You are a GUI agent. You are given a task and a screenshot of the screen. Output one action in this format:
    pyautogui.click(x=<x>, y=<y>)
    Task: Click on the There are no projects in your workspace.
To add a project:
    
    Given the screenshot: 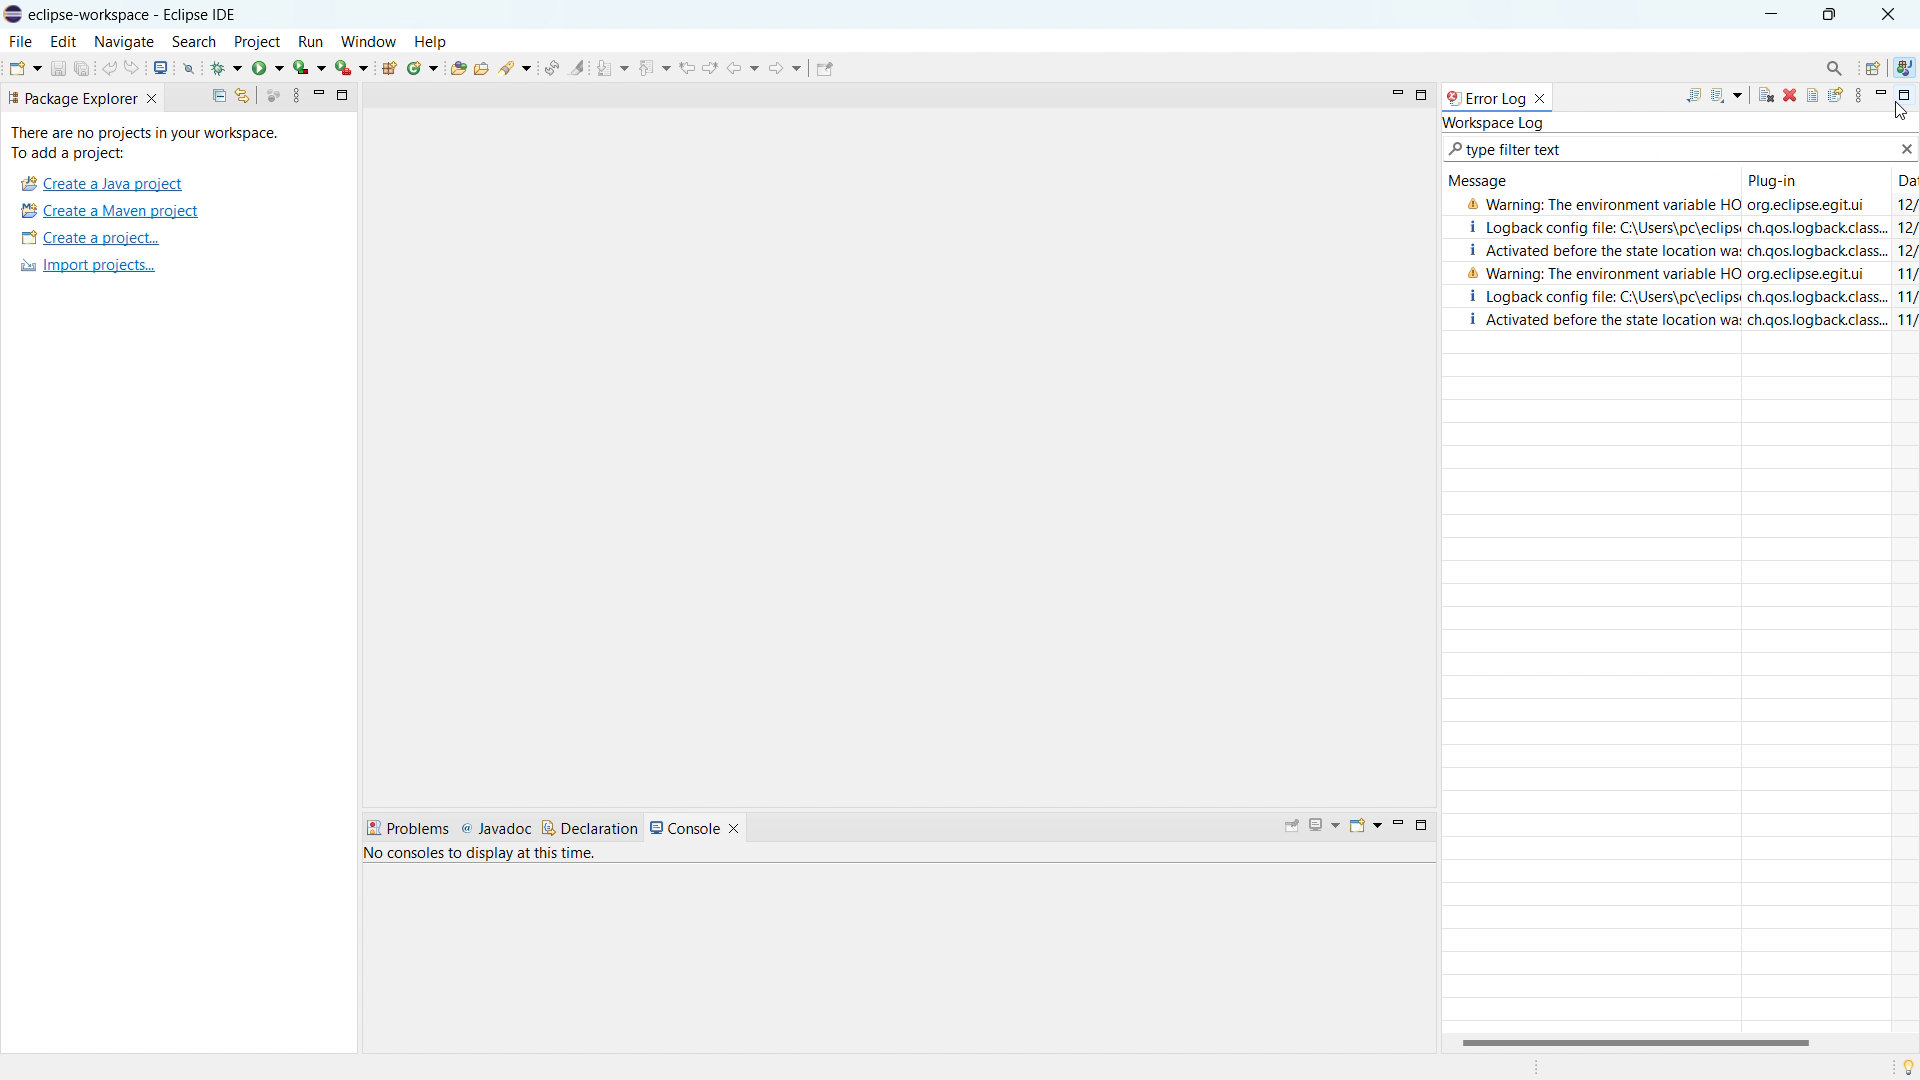 What is the action you would take?
    pyautogui.click(x=149, y=143)
    